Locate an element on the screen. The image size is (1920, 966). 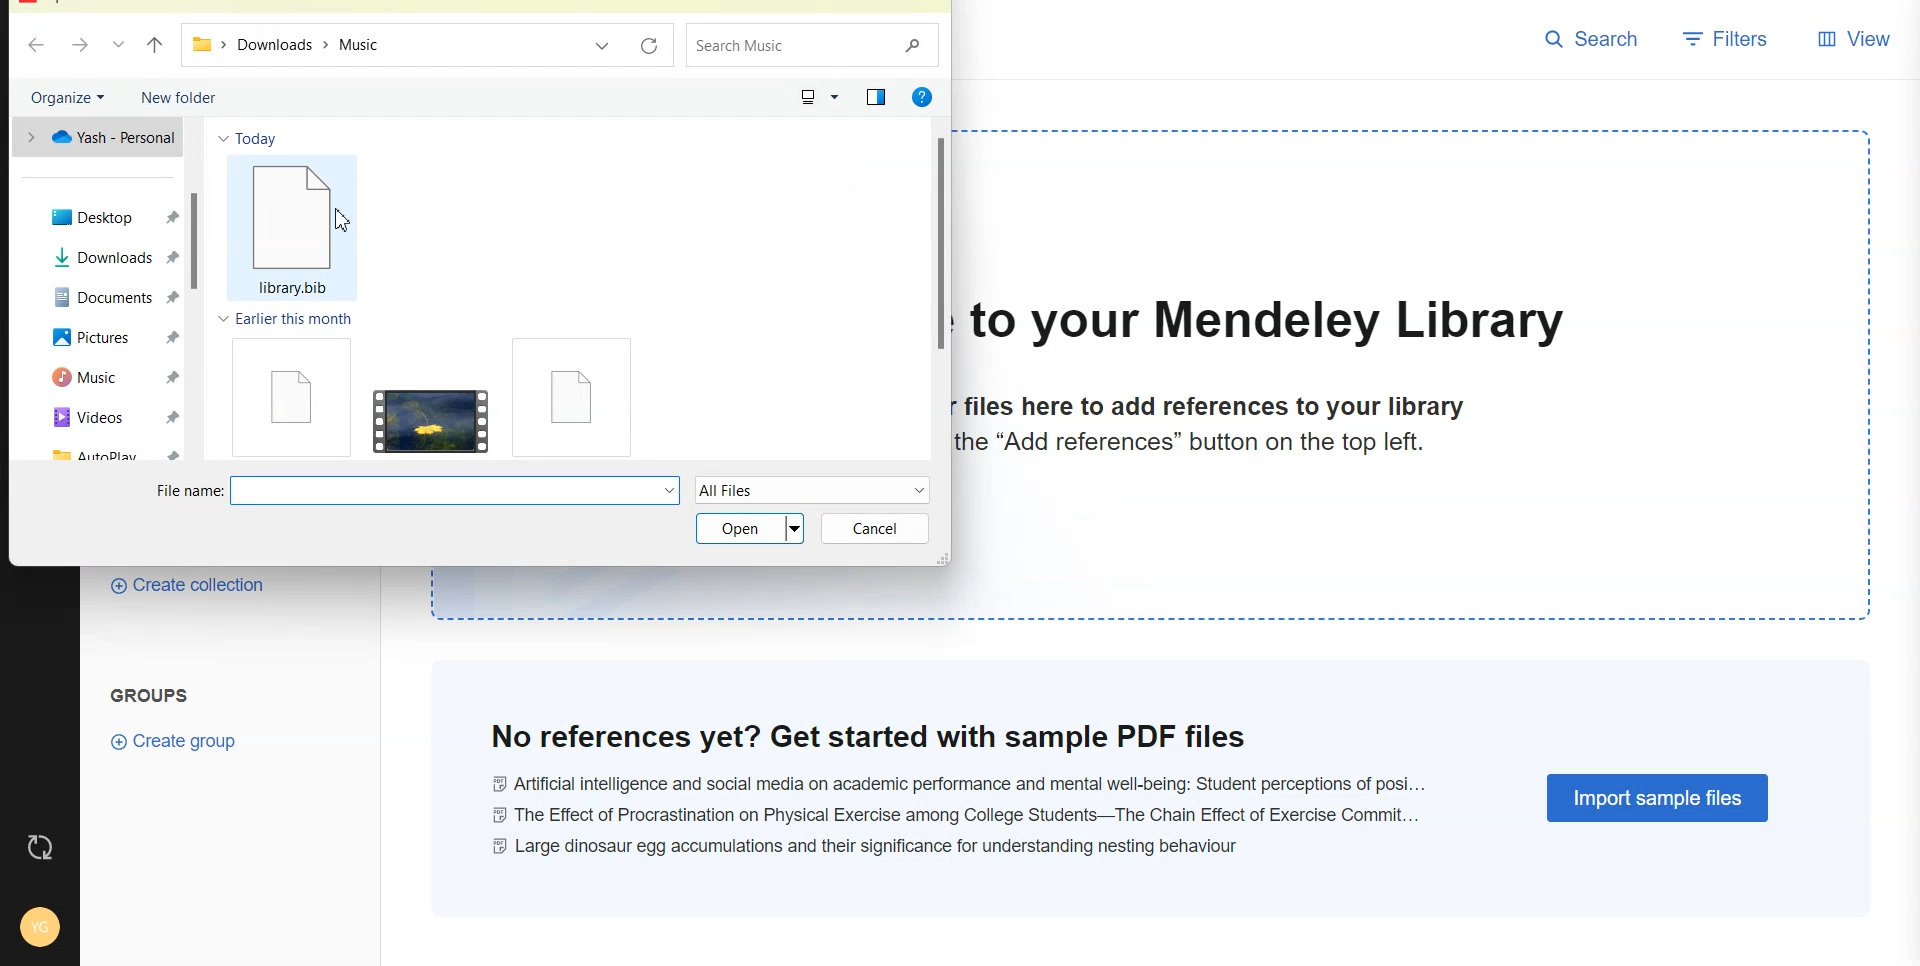
Pictures is located at coordinates (96, 332).